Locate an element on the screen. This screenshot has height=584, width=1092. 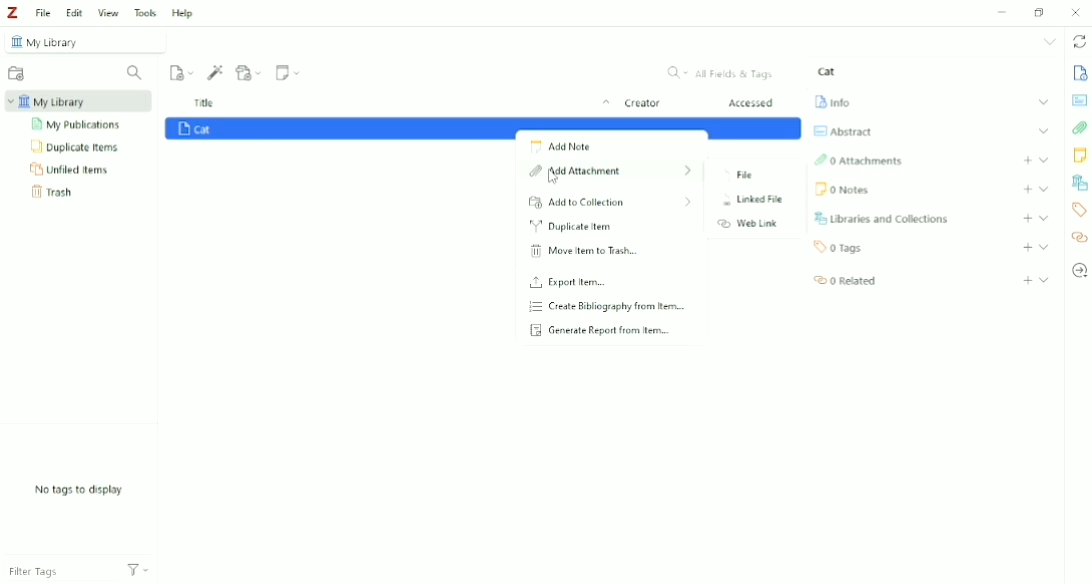
Notes is located at coordinates (841, 189).